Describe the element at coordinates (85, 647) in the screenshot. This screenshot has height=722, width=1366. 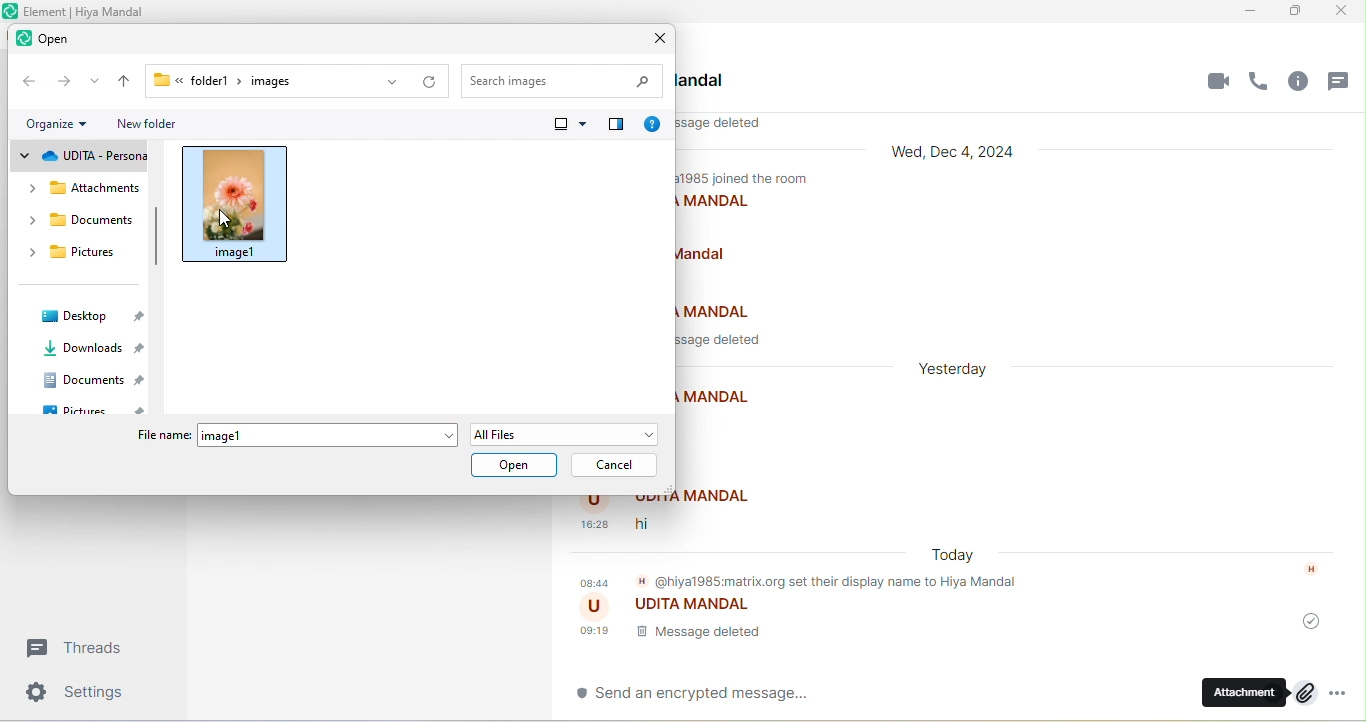
I see `threads` at that location.